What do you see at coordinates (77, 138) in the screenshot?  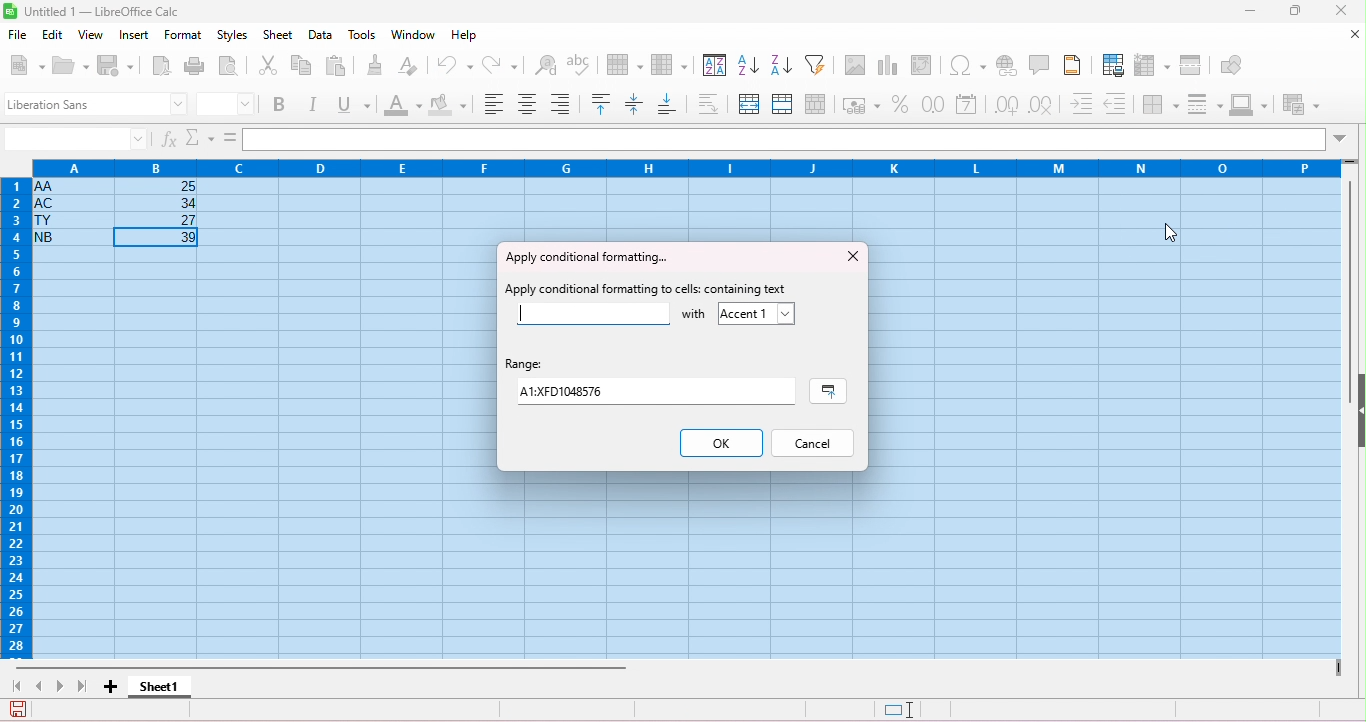 I see `selected cell number` at bounding box center [77, 138].